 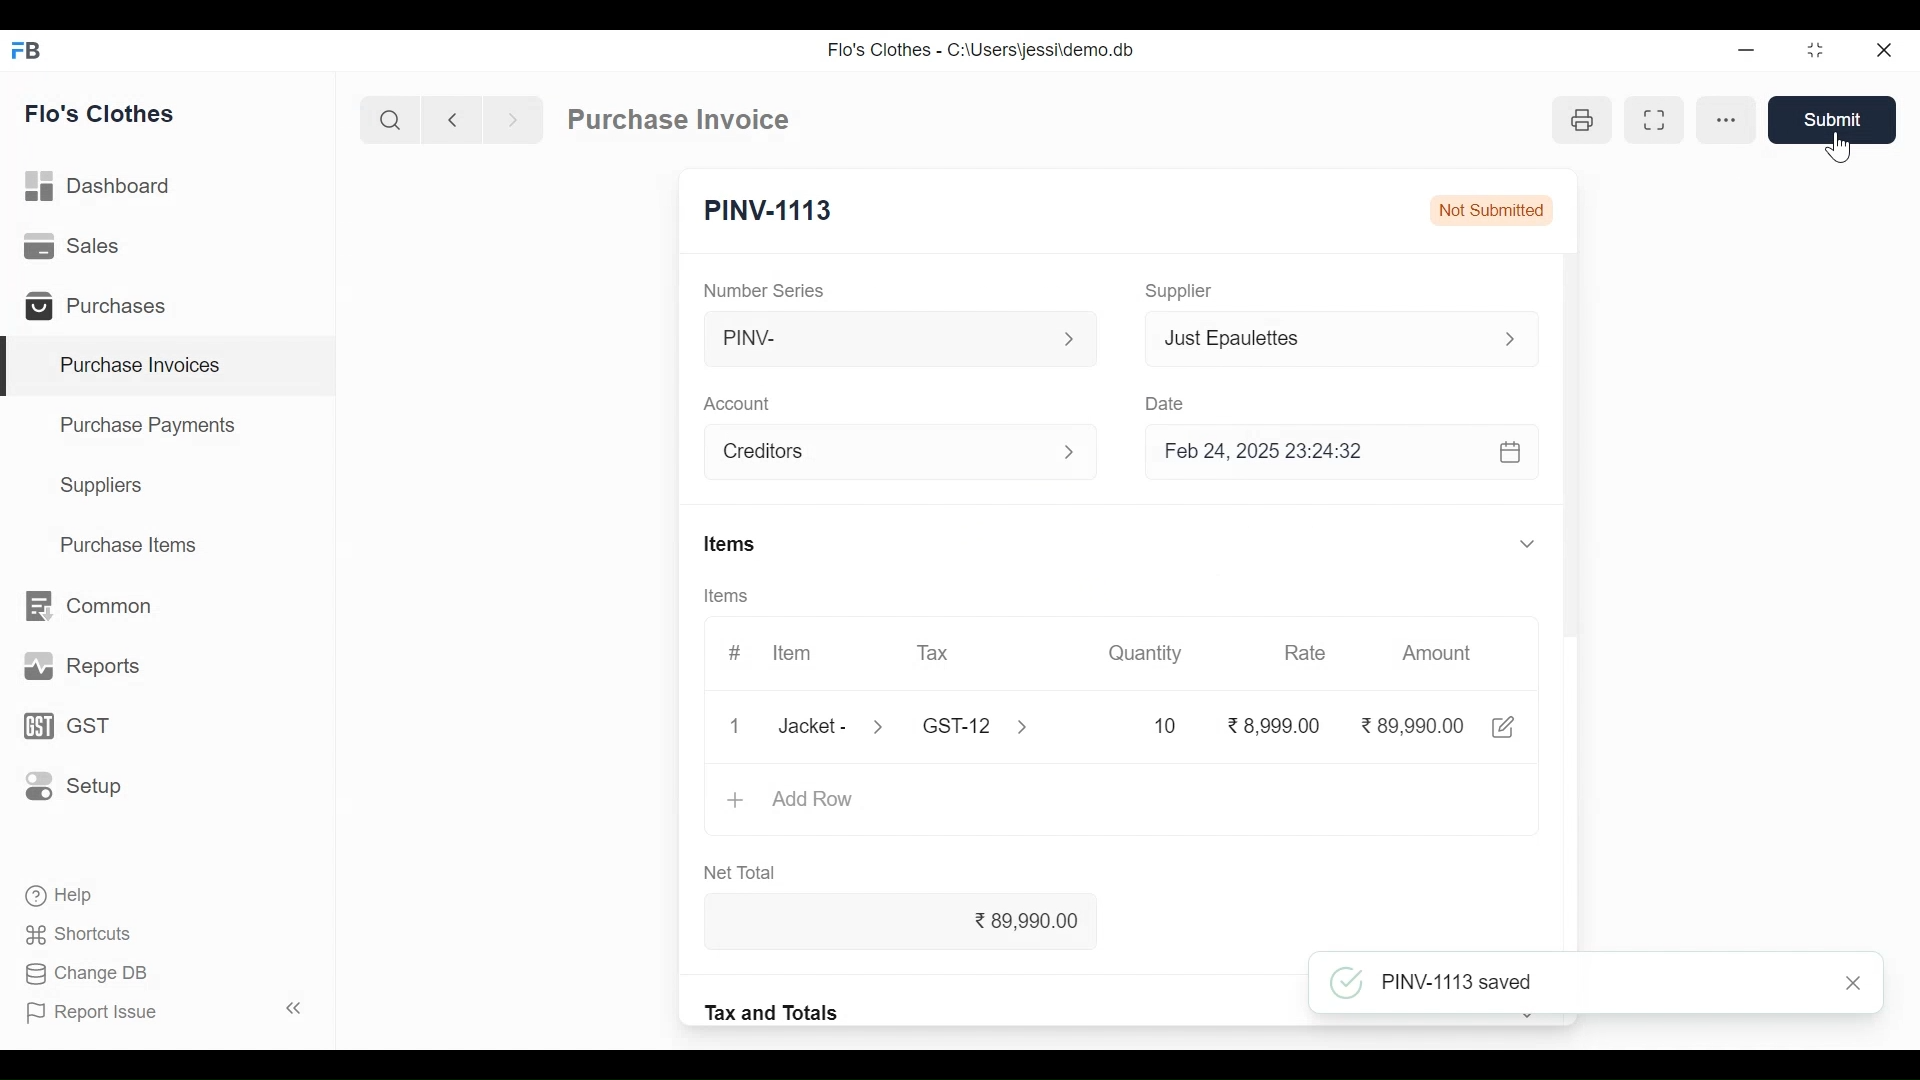 What do you see at coordinates (1491, 208) in the screenshot?
I see `Not Submitted` at bounding box center [1491, 208].